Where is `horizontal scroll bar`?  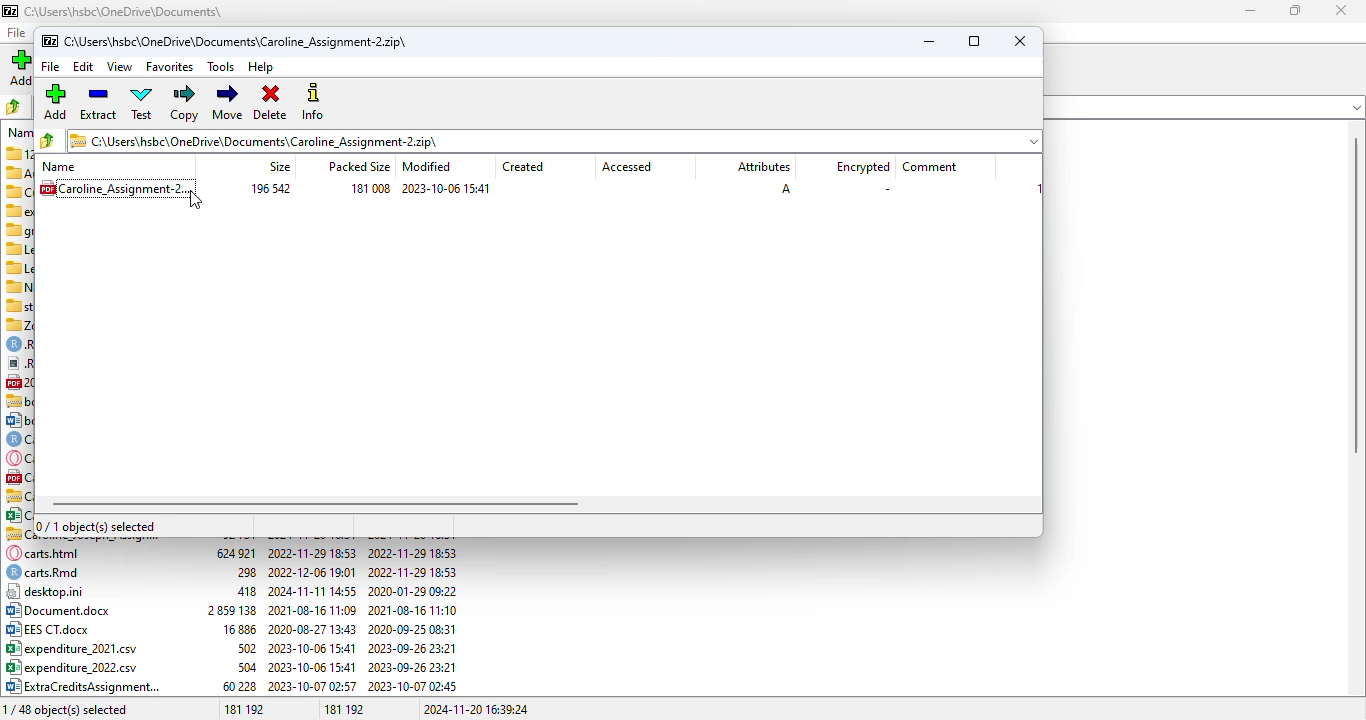 horizontal scroll bar is located at coordinates (317, 505).